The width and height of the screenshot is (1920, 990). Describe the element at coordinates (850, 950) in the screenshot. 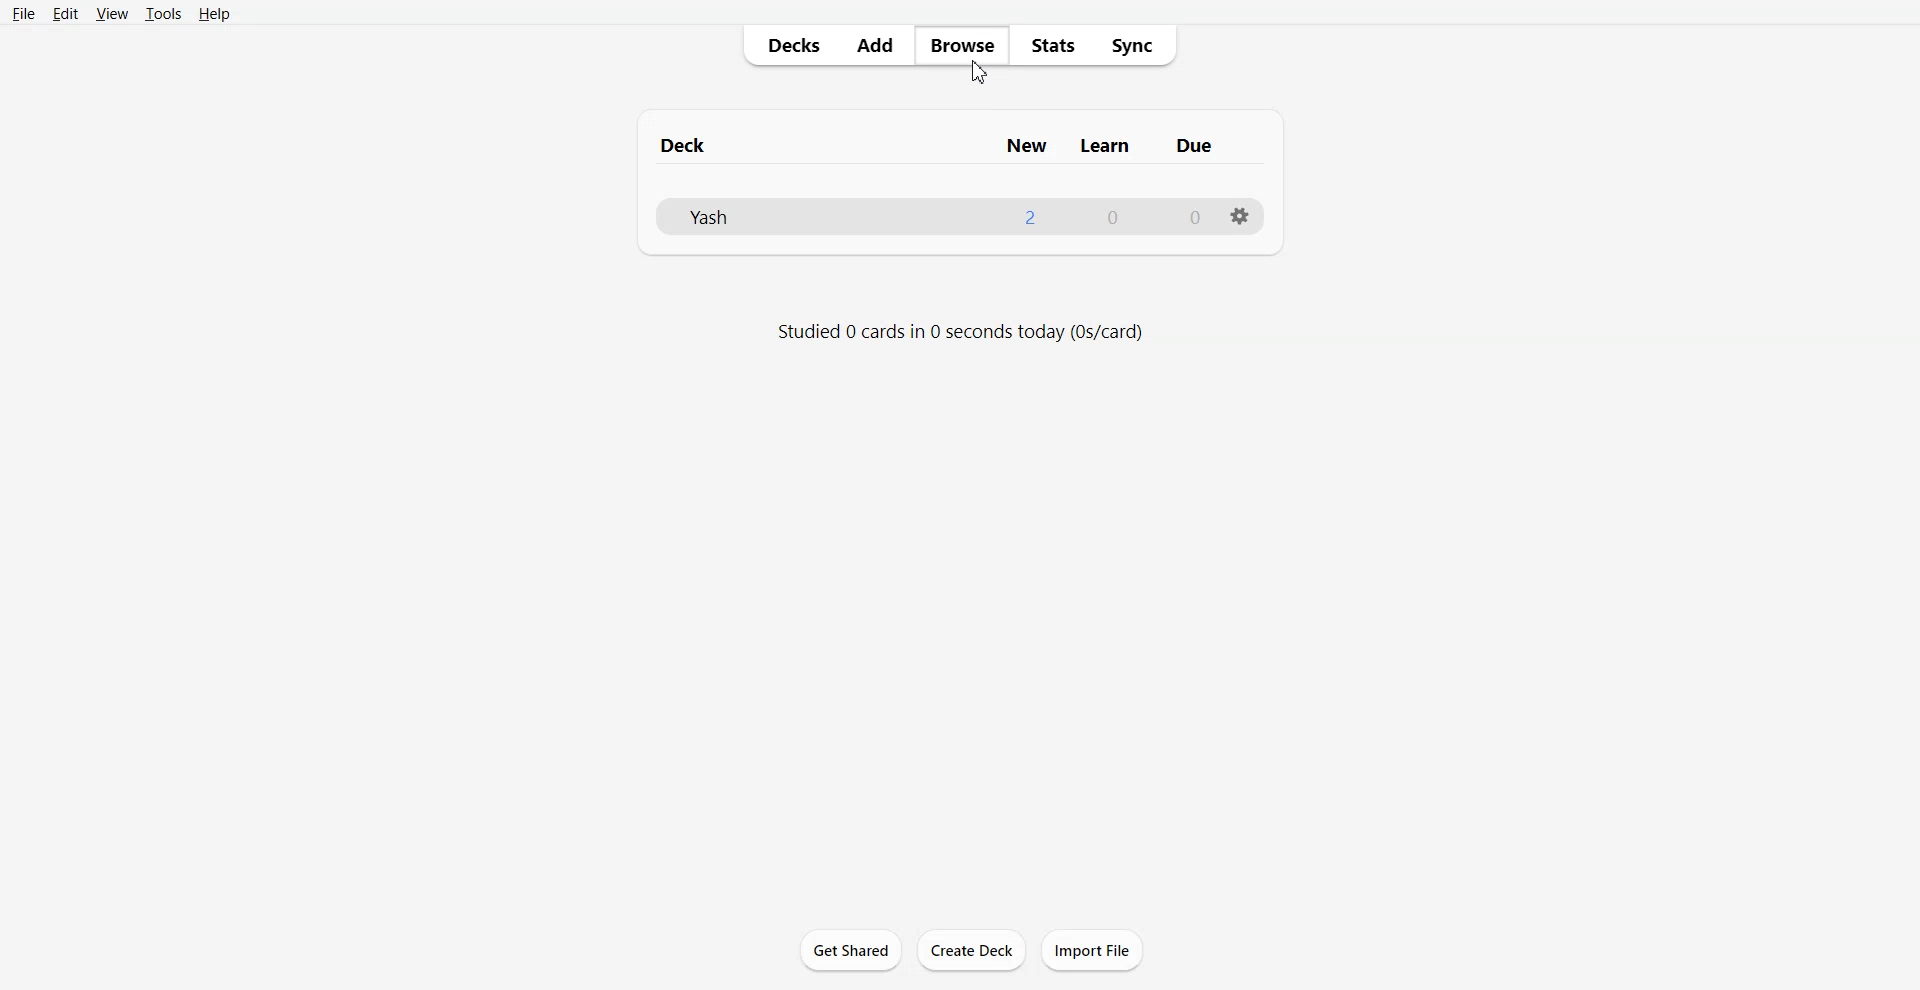

I see `Get Shared` at that location.